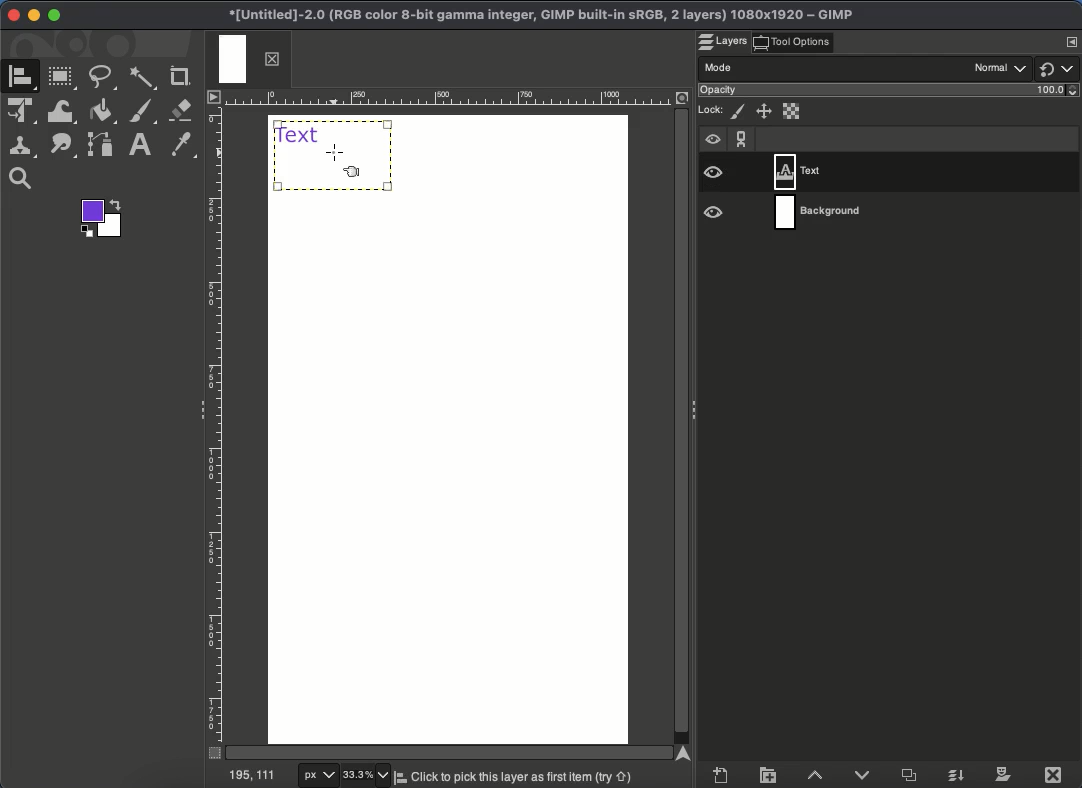  I want to click on Path, so click(99, 147).